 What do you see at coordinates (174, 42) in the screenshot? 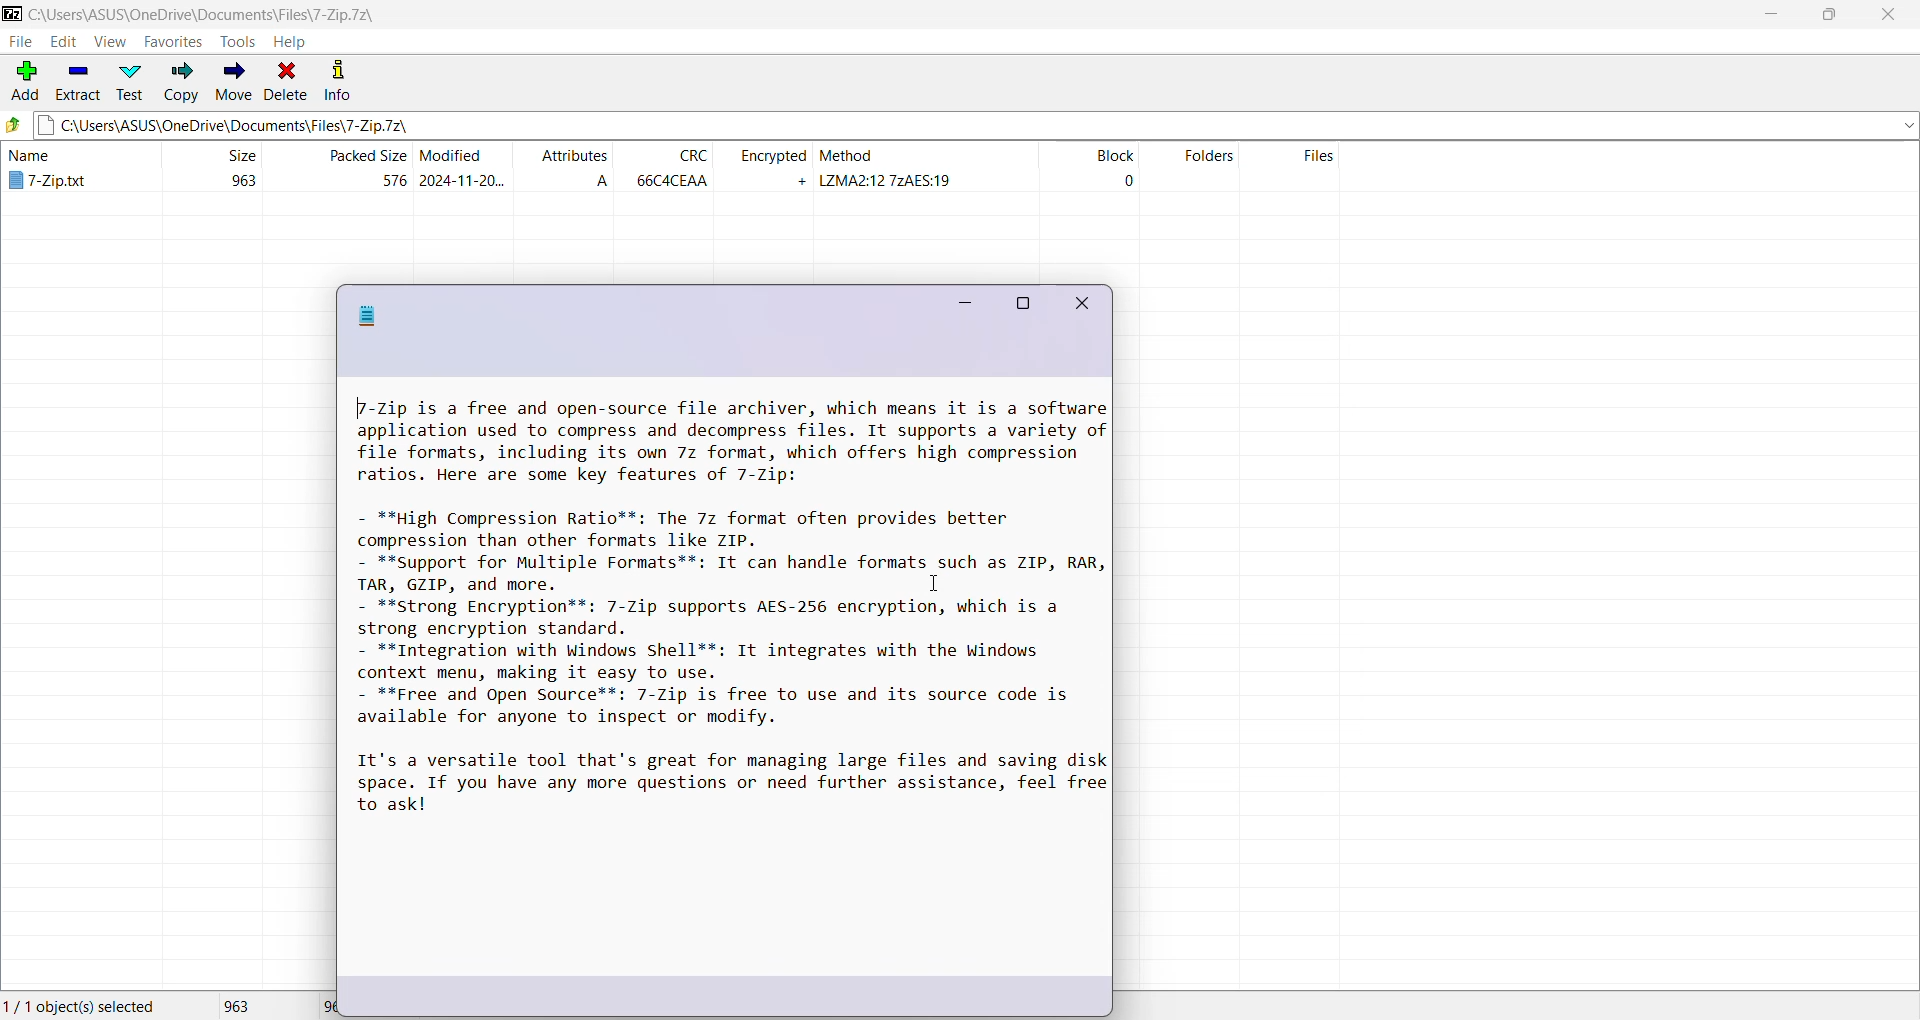
I see `Favorites` at bounding box center [174, 42].